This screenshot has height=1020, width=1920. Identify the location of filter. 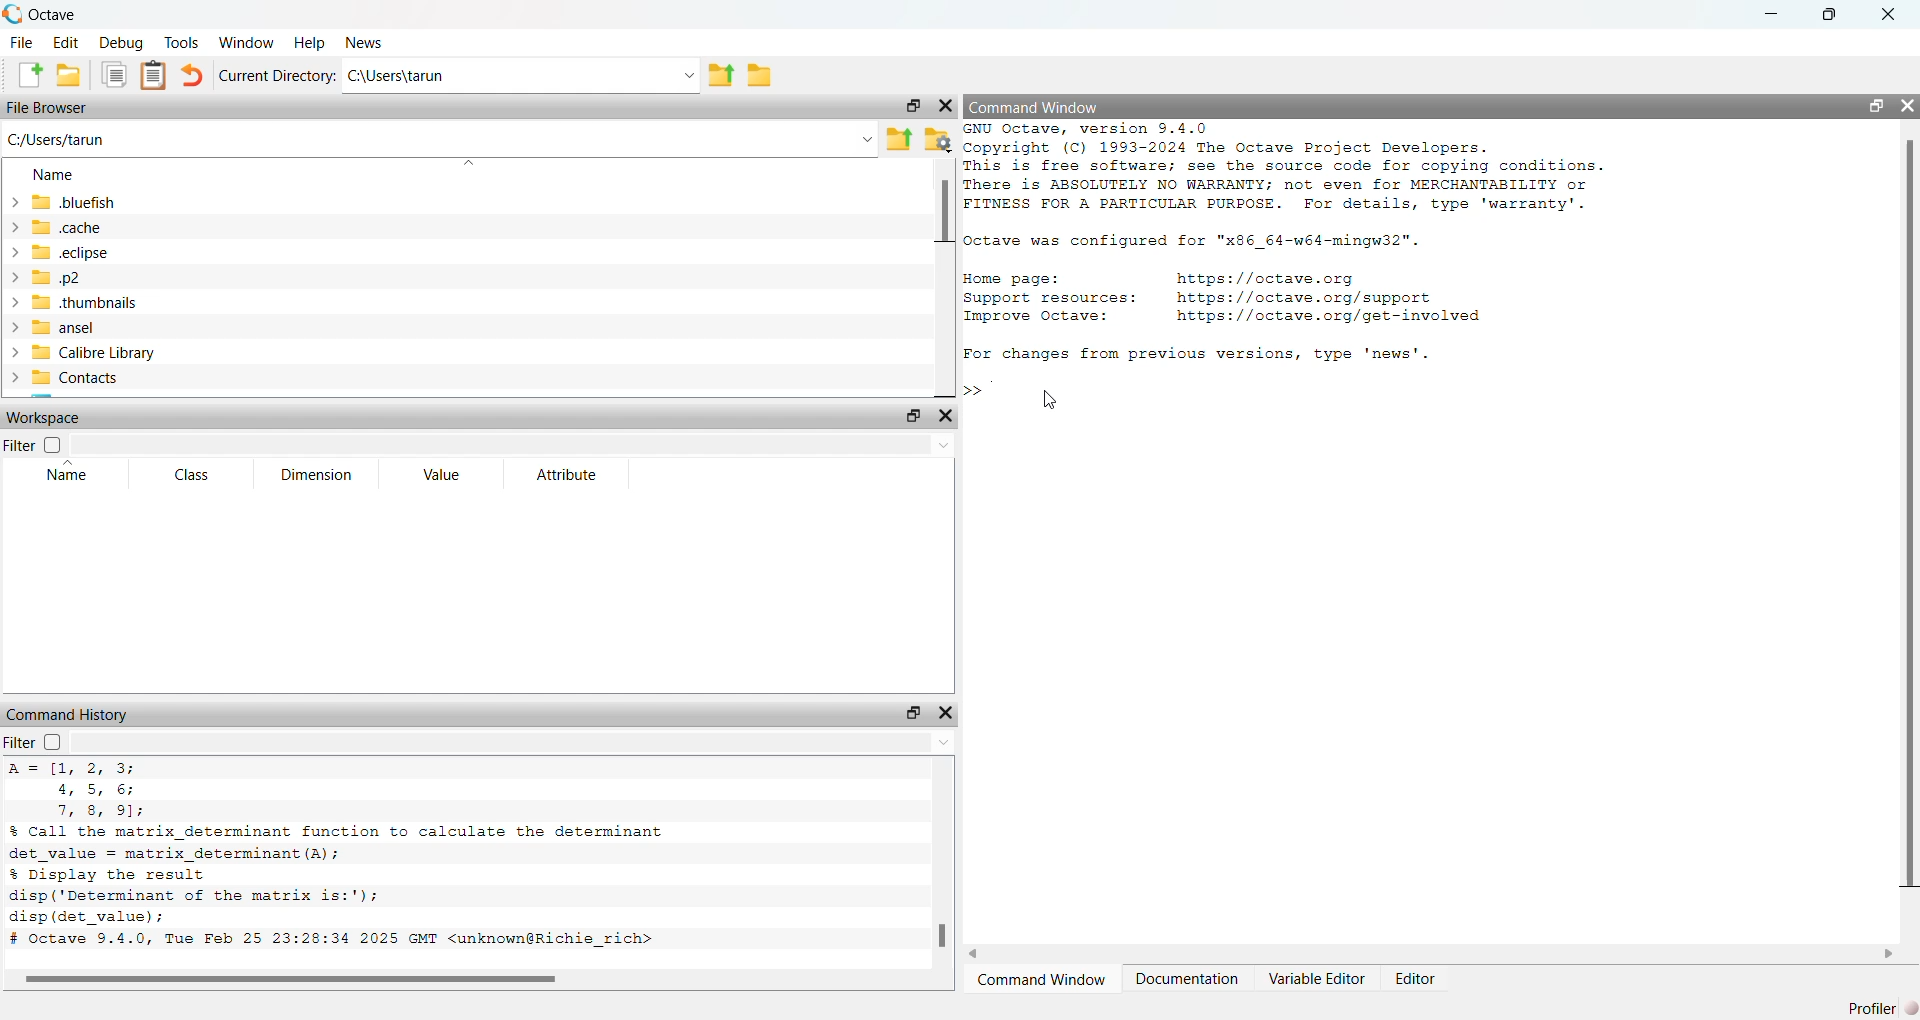
(20, 445).